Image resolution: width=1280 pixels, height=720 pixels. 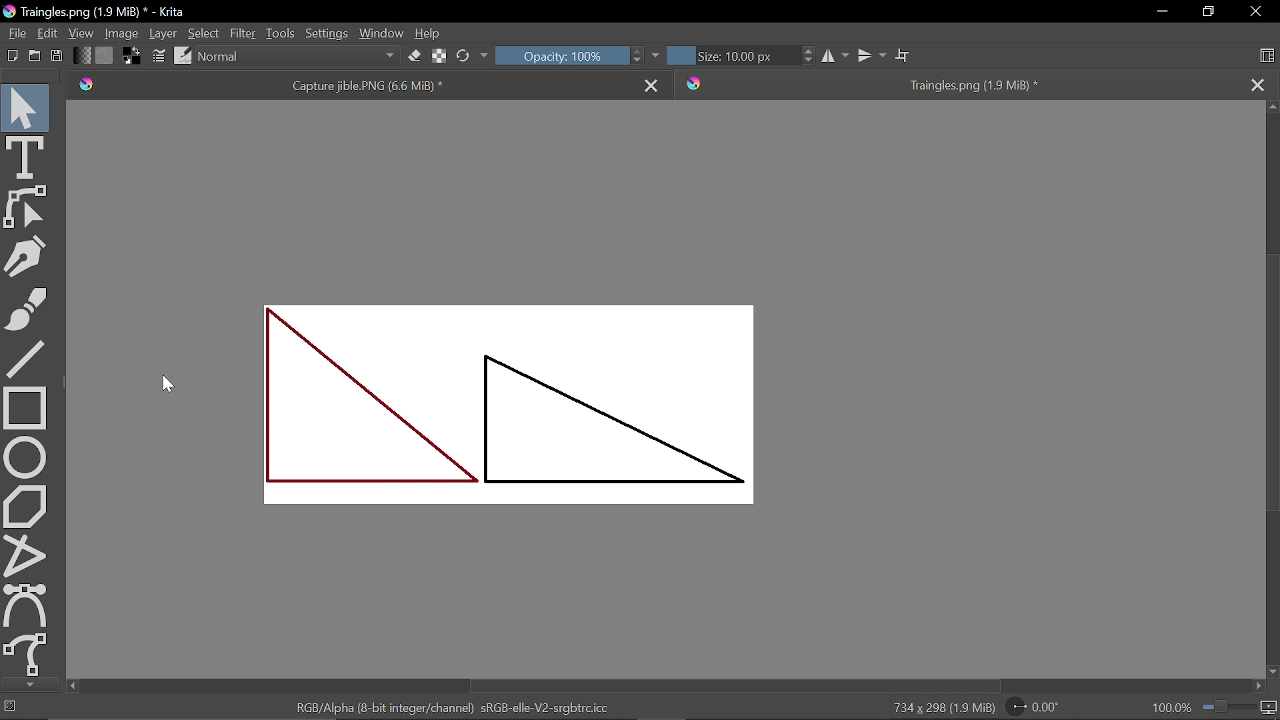 What do you see at coordinates (902, 55) in the screenshot?
I see `Wrap around mode` at bounding box center [902, 55].